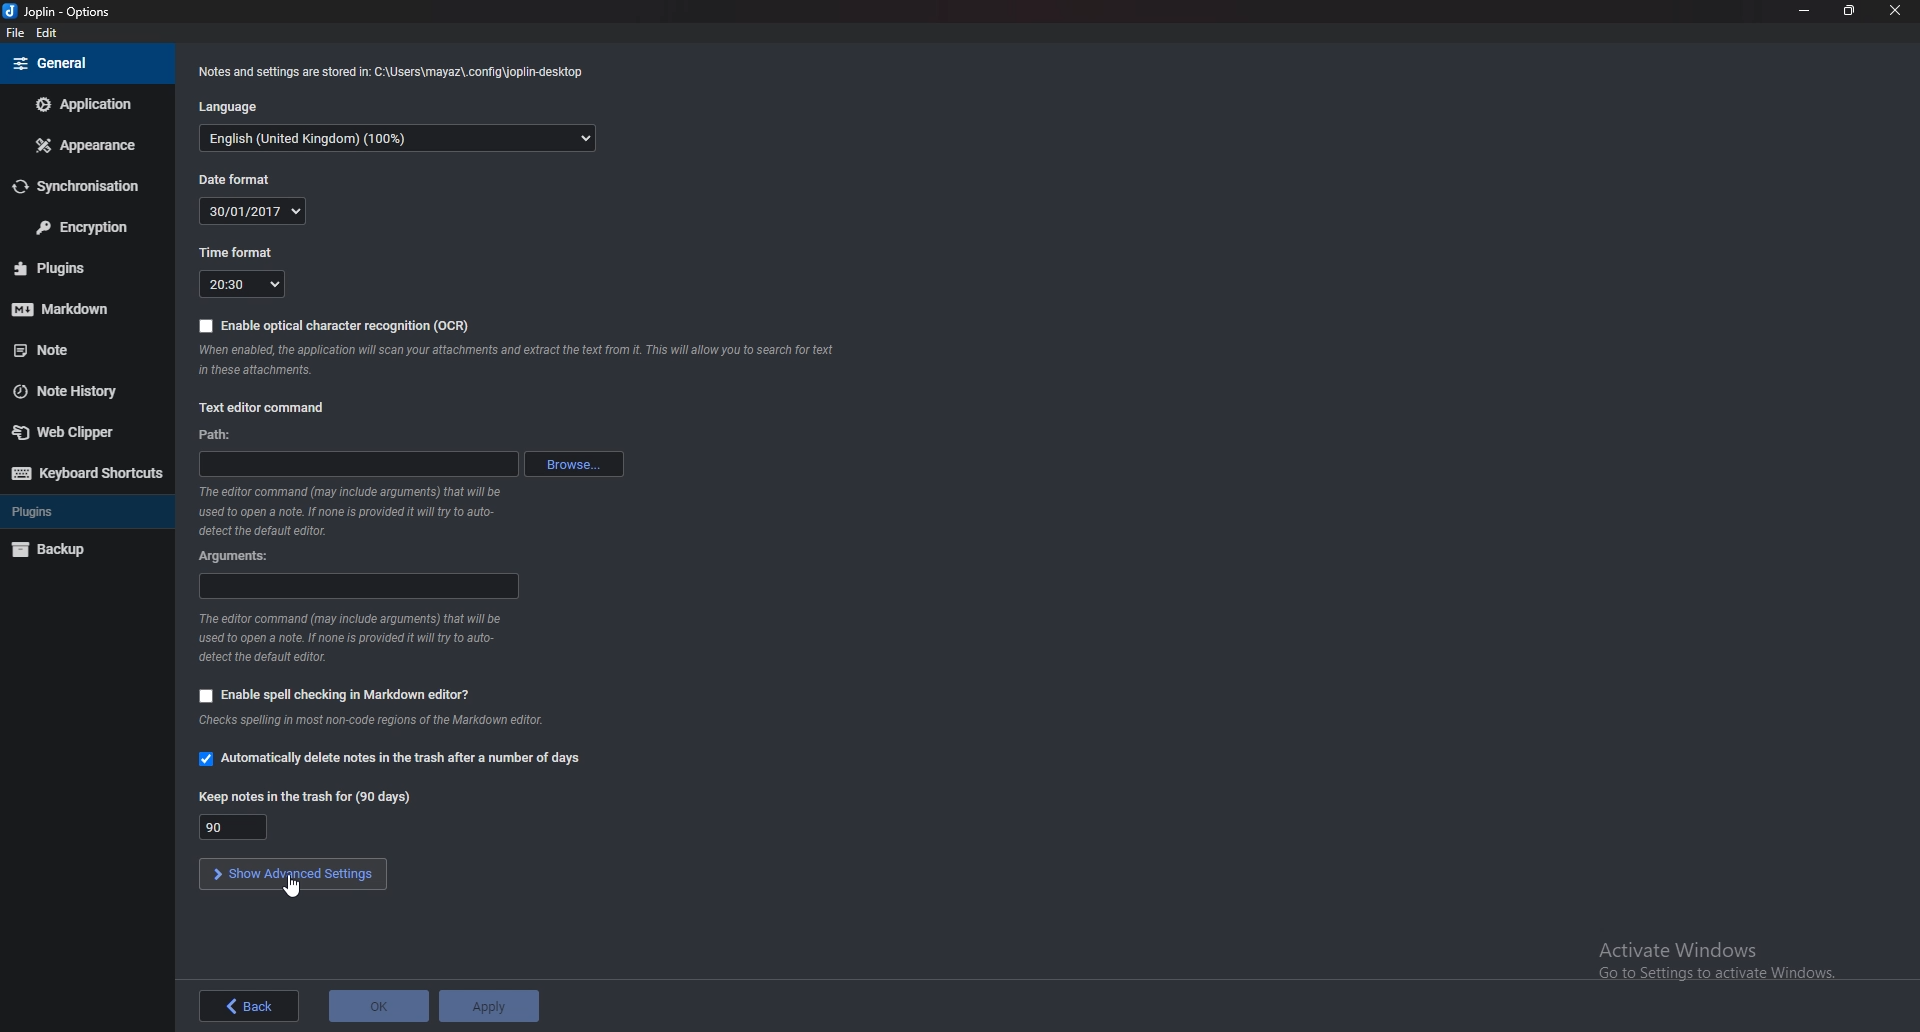 The width and height of the screenshot is (1920, 1032). I want to click on Time format, so click(239, 255).